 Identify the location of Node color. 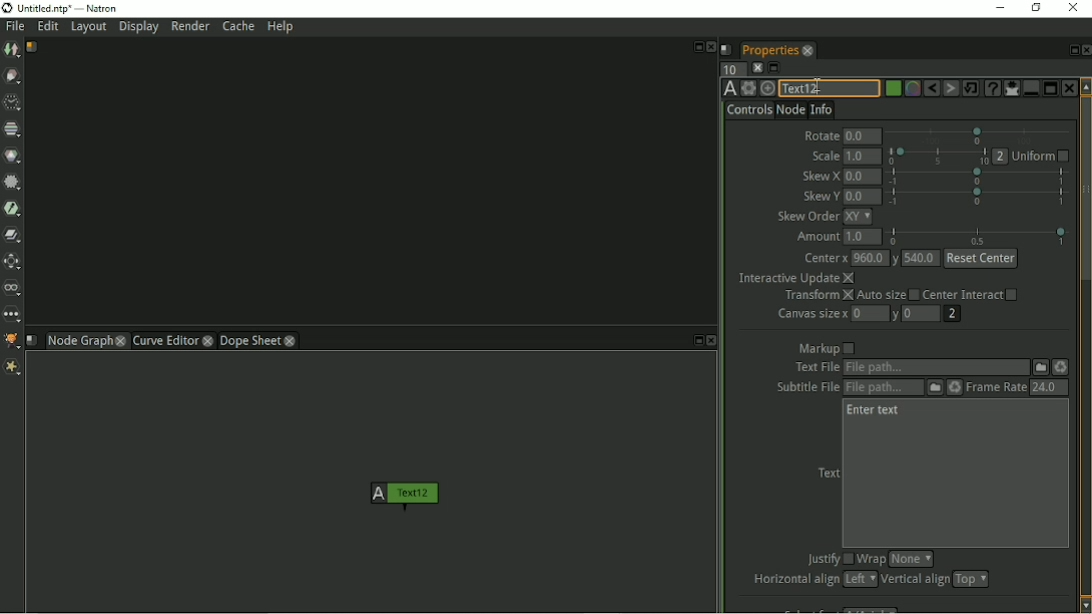
(891, 89).